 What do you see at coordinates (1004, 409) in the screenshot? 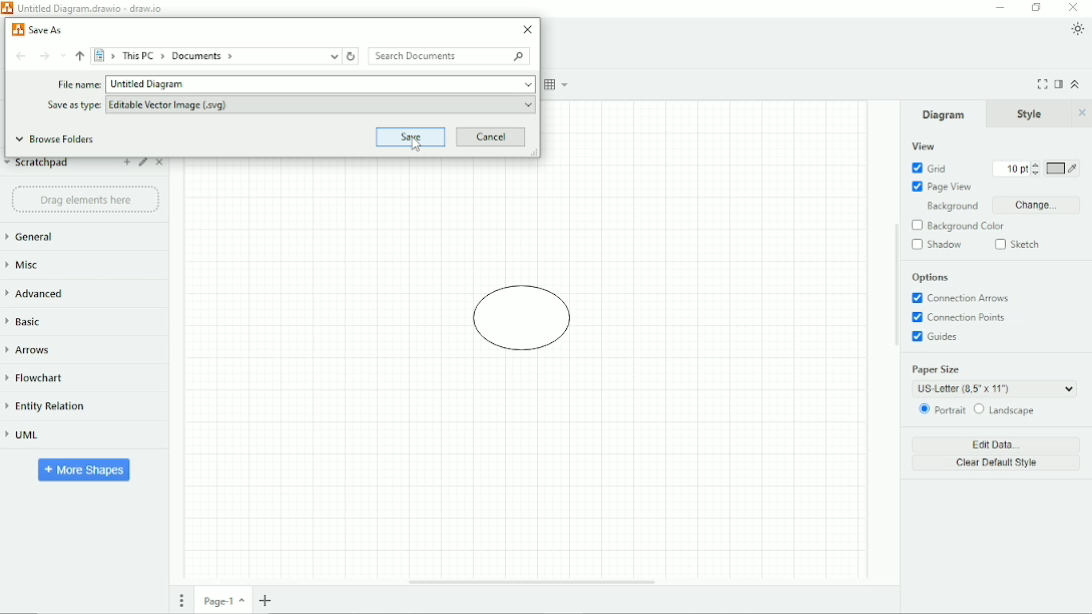
I see `Landscape` at bounding box center [1004, 409].